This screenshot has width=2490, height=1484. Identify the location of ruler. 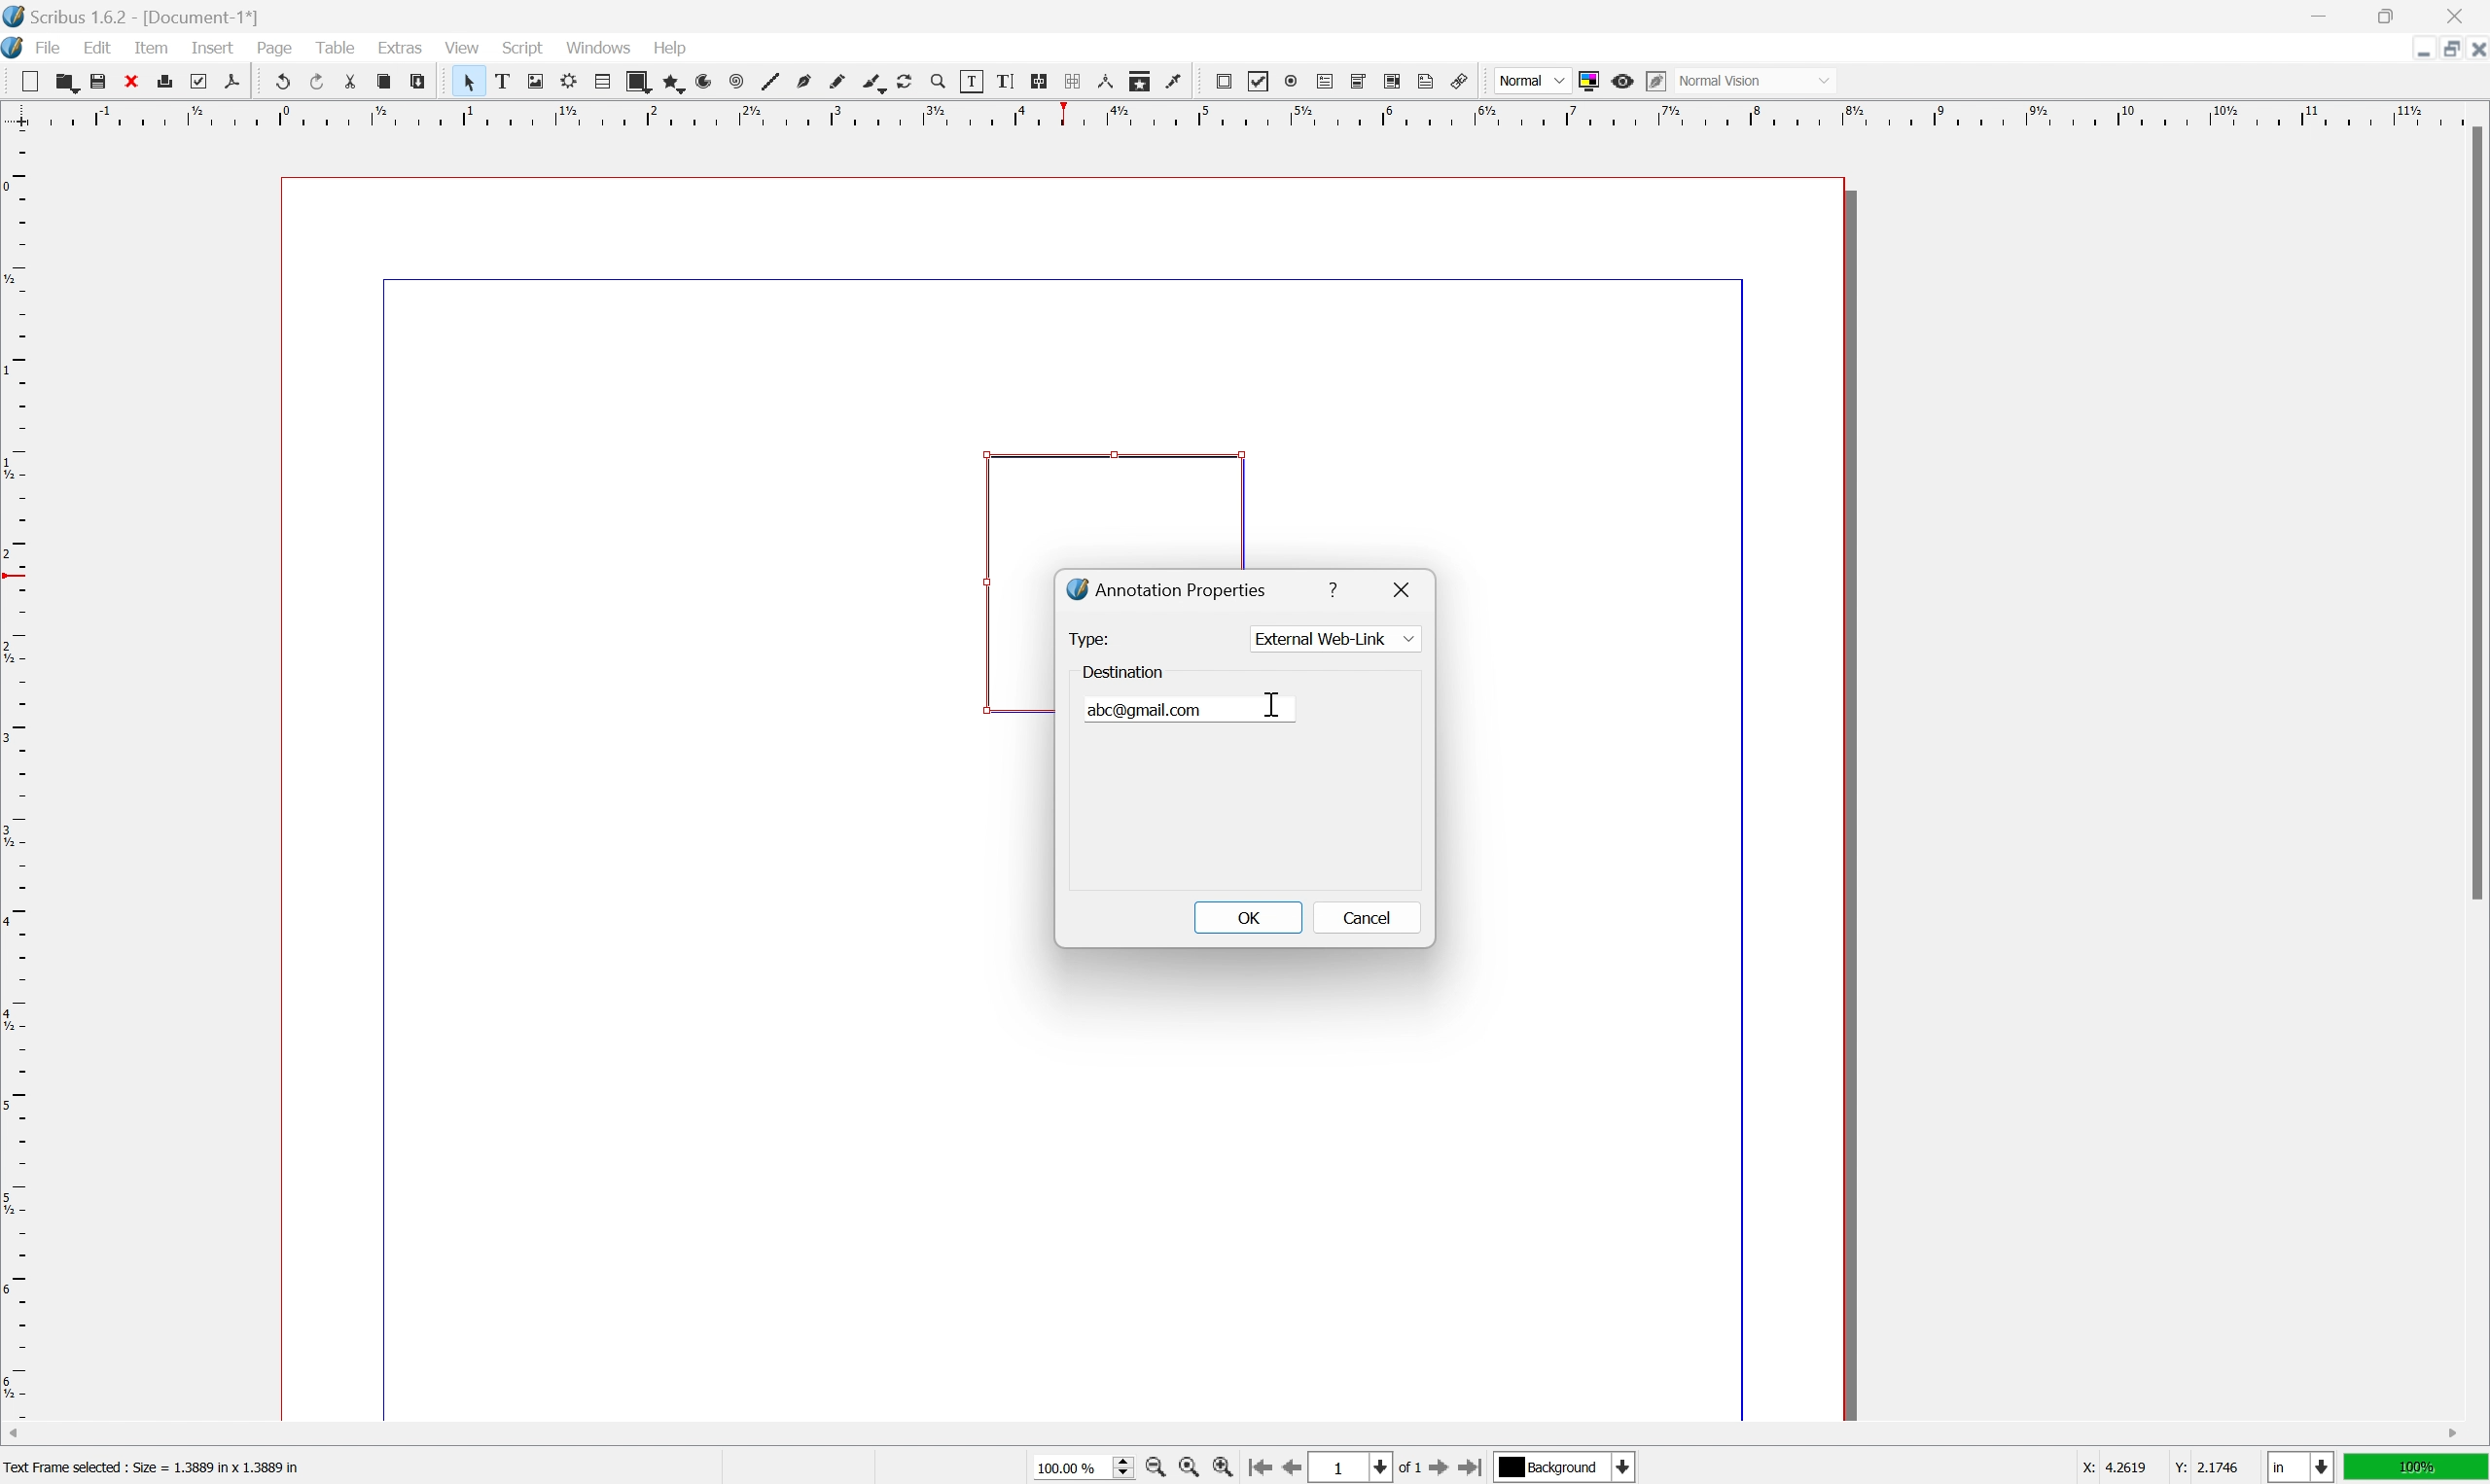
(1242, 114).